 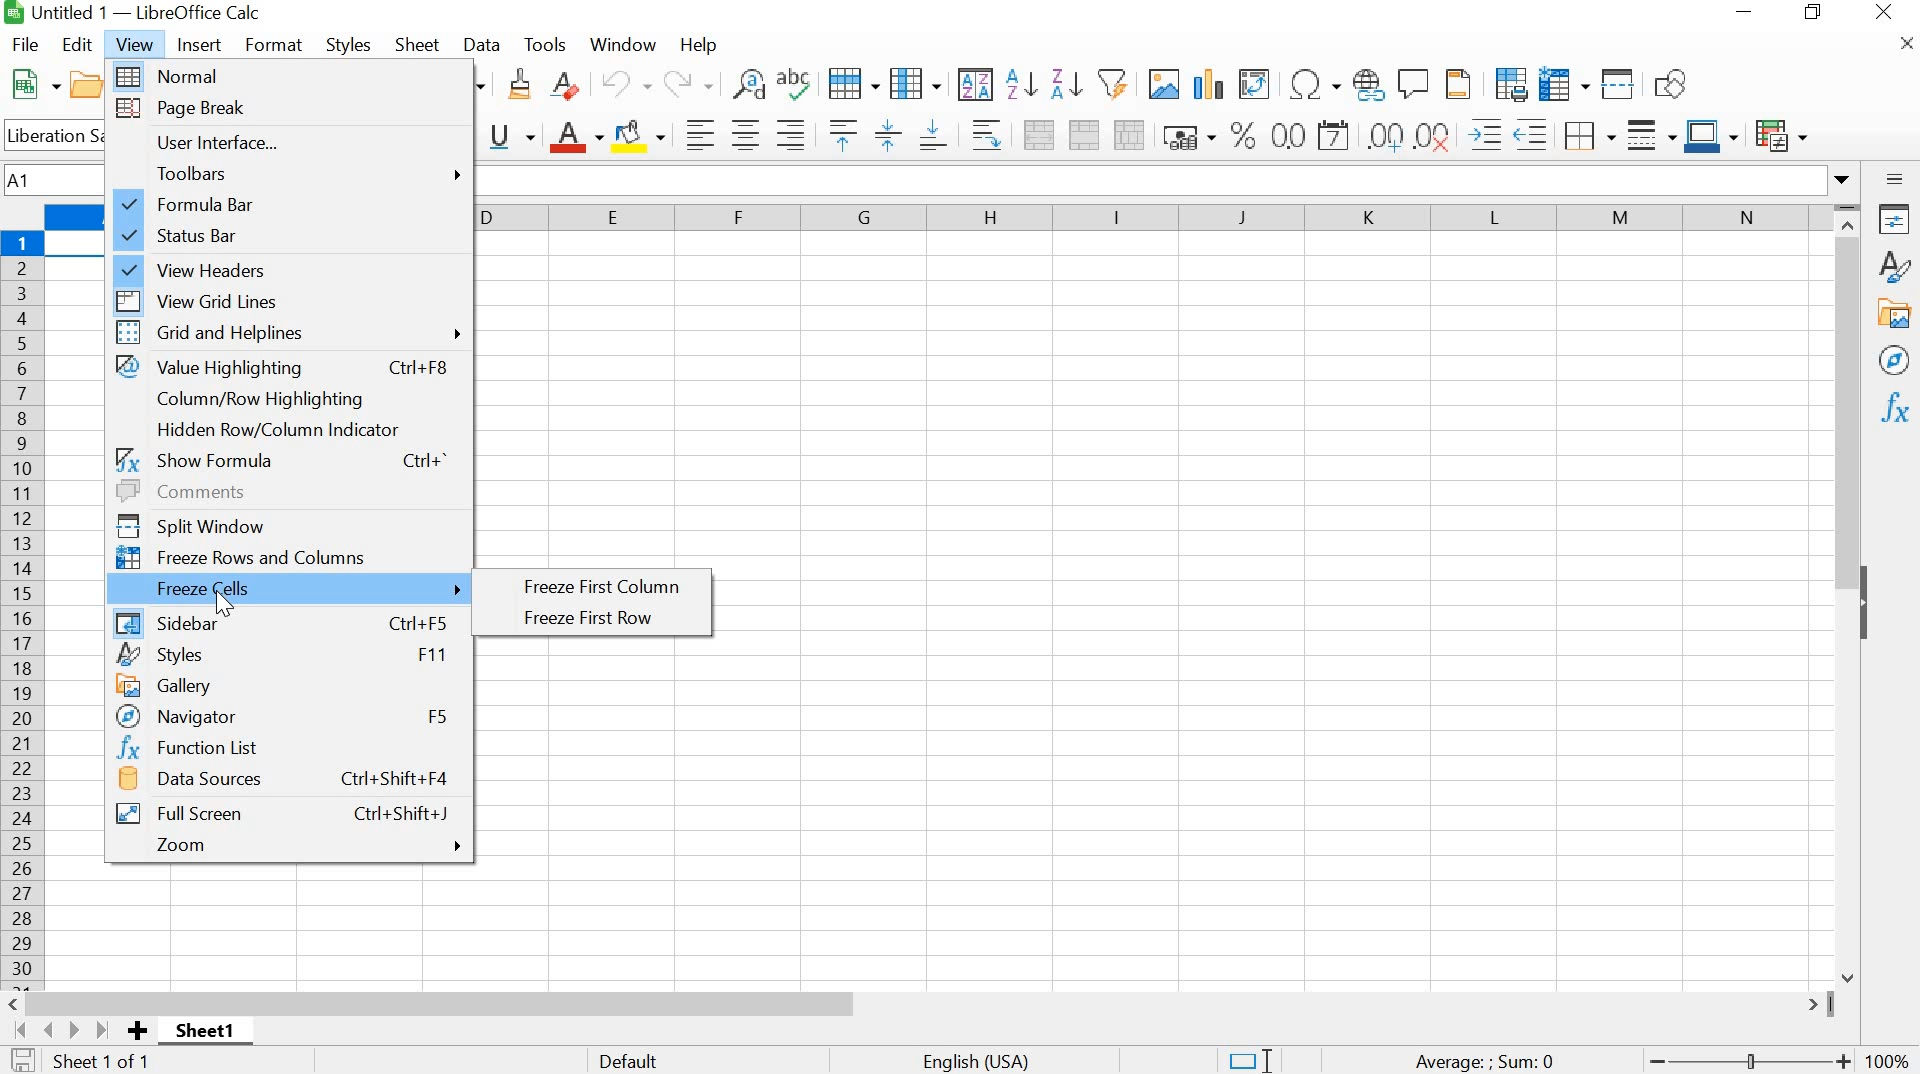 What do you see at coordinates (919, 1003) in the screenshot?
I see `SCROLLBAR` at bounding box center [919, 1003].